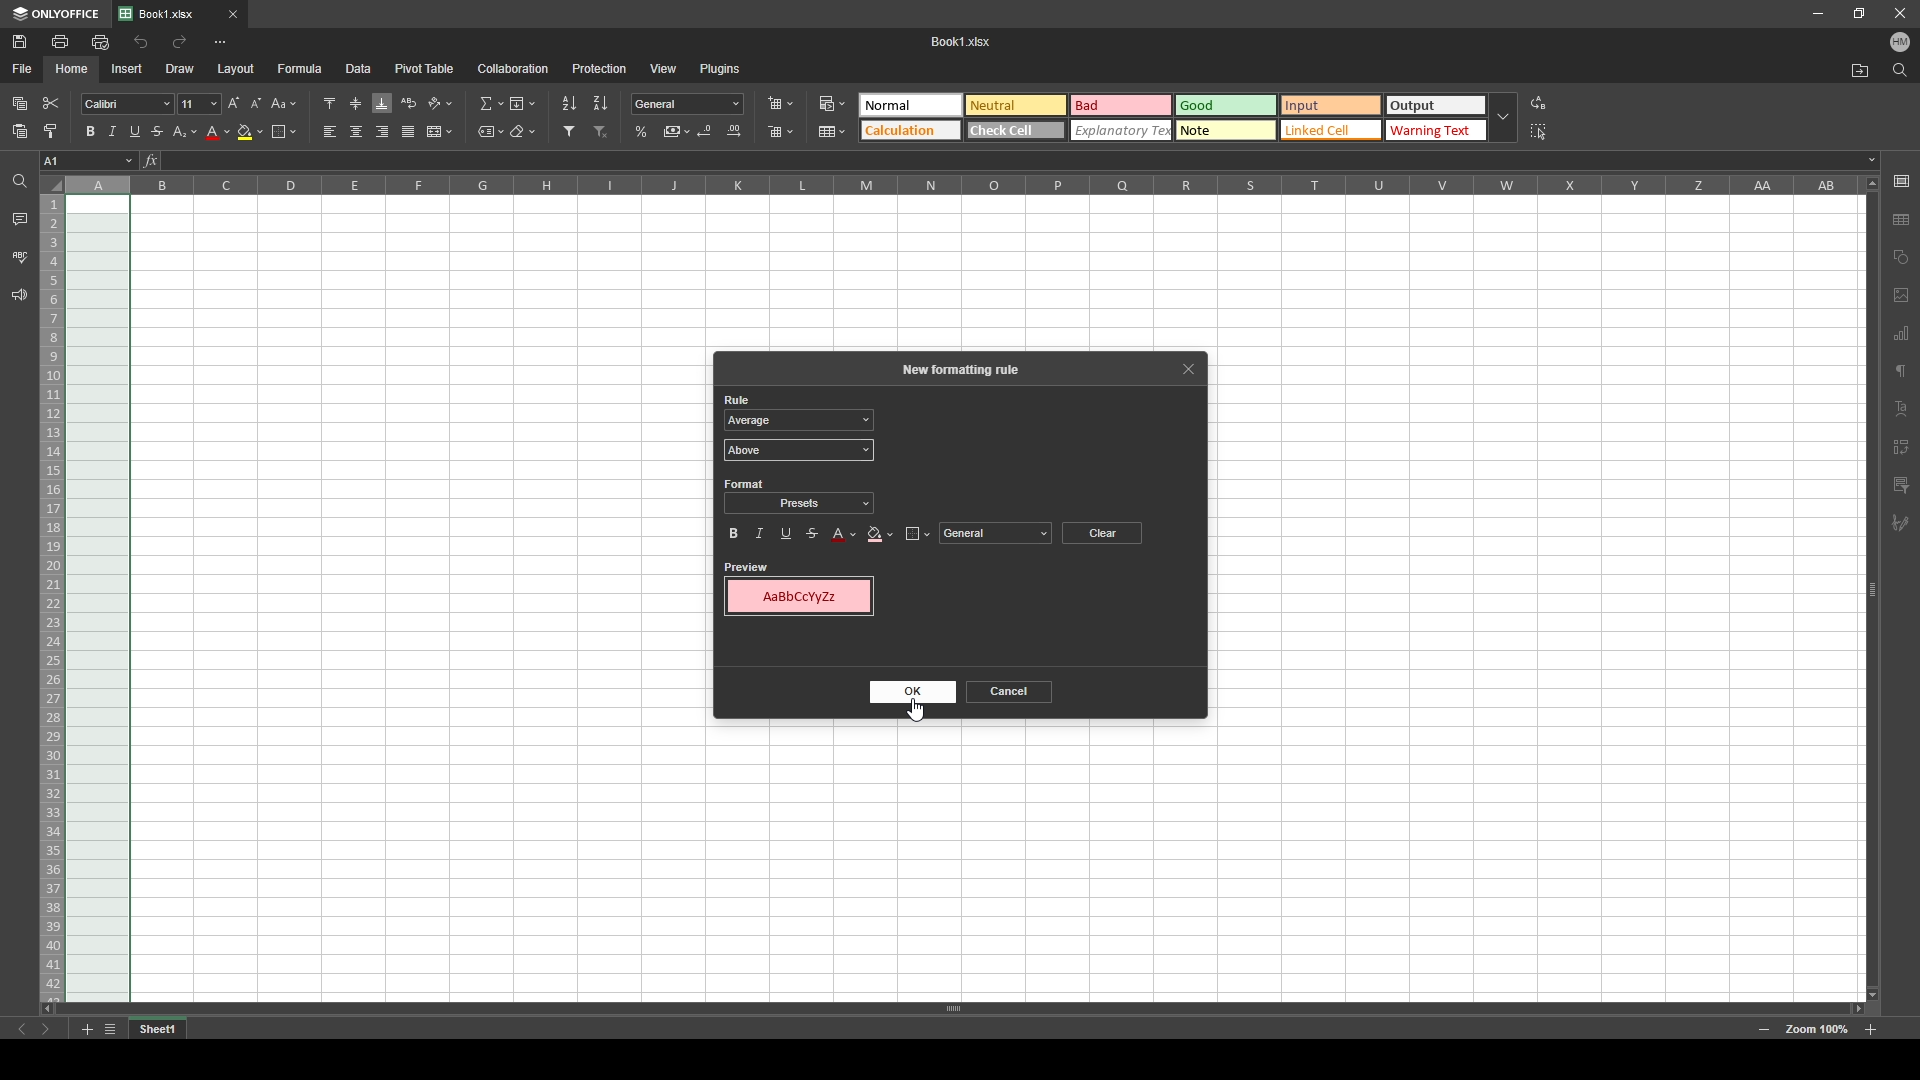 The image size is (1920, 1080). What do you see at coordinates (688, 103) in the screenshot?
I see `number format` at bounding box center [688, 103].